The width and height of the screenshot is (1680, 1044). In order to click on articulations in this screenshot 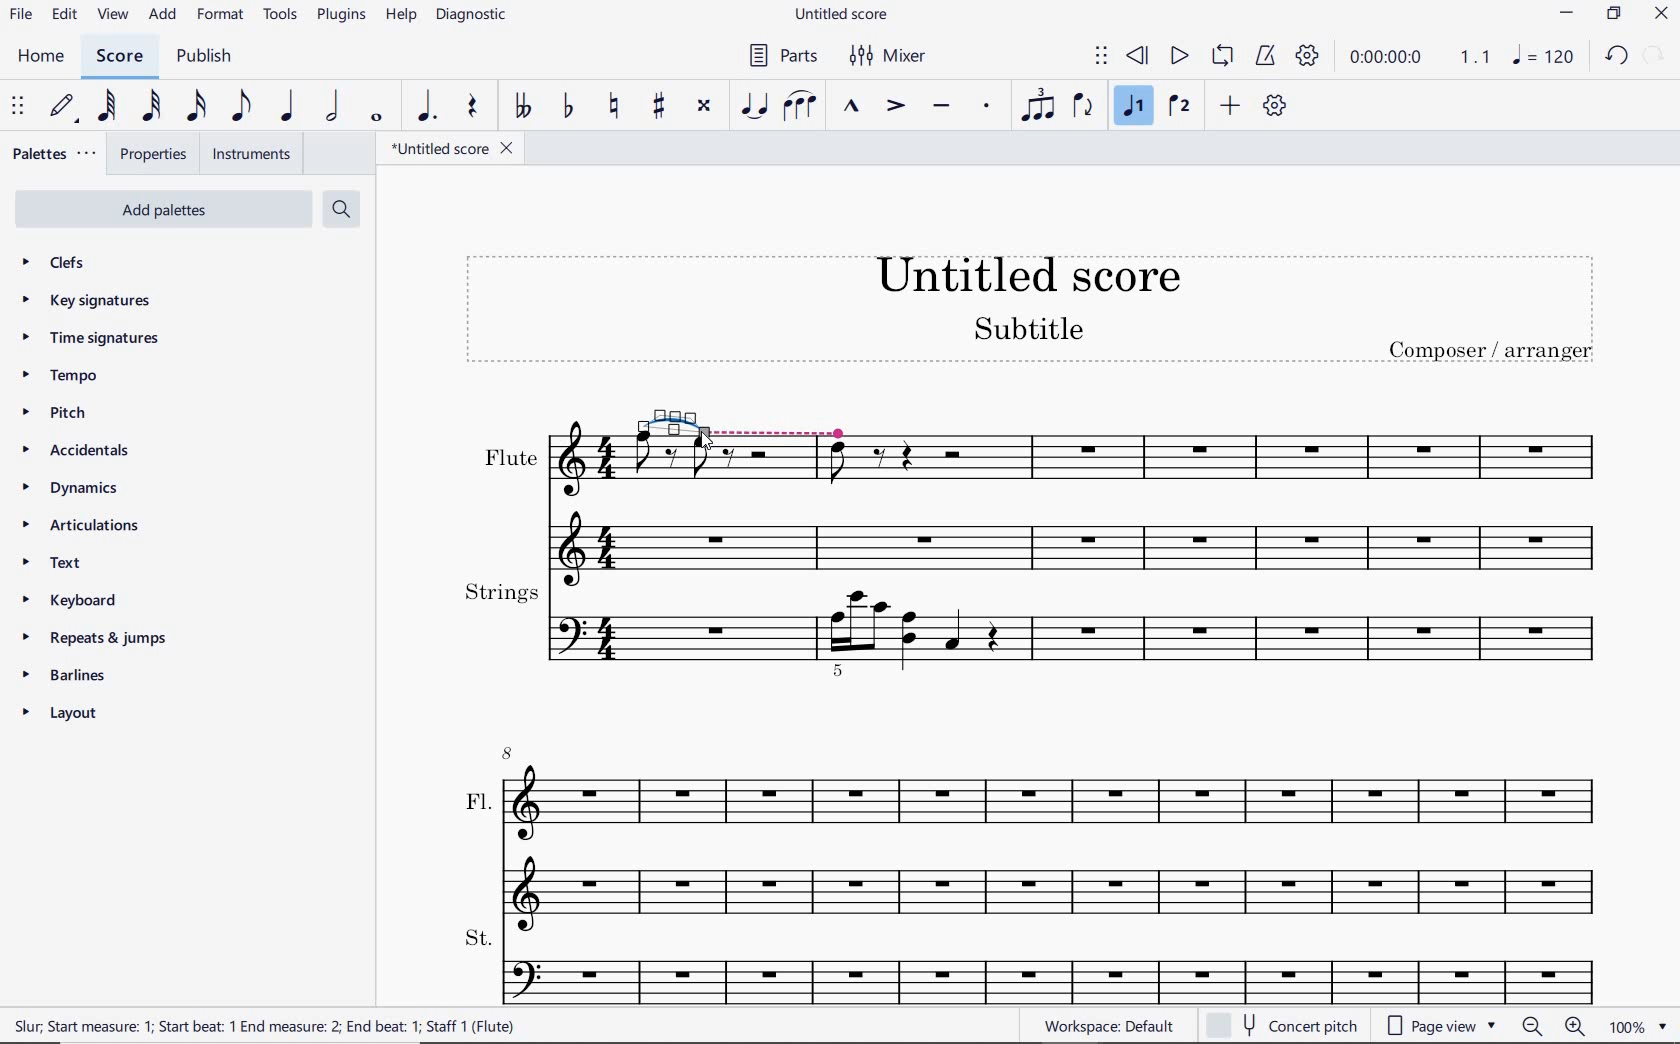, I will do `click(82, 526)`.